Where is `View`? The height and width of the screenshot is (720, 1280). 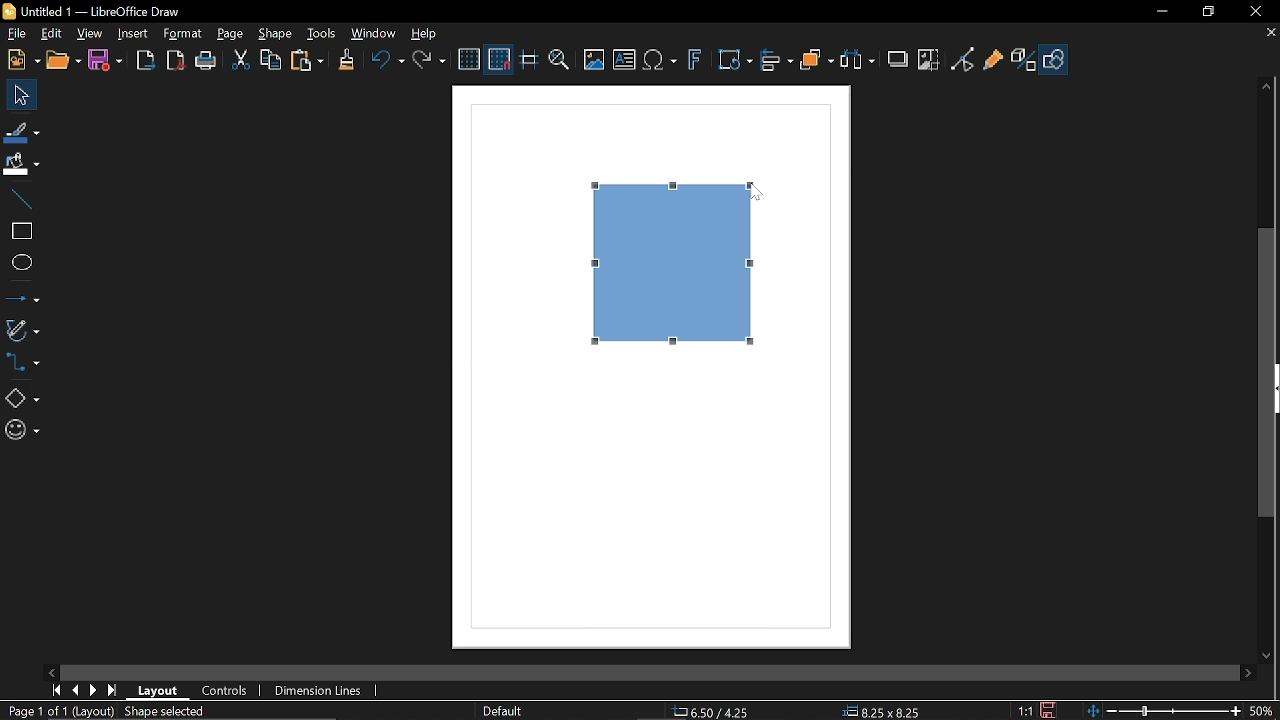
View is located at coordinates (91, 33).